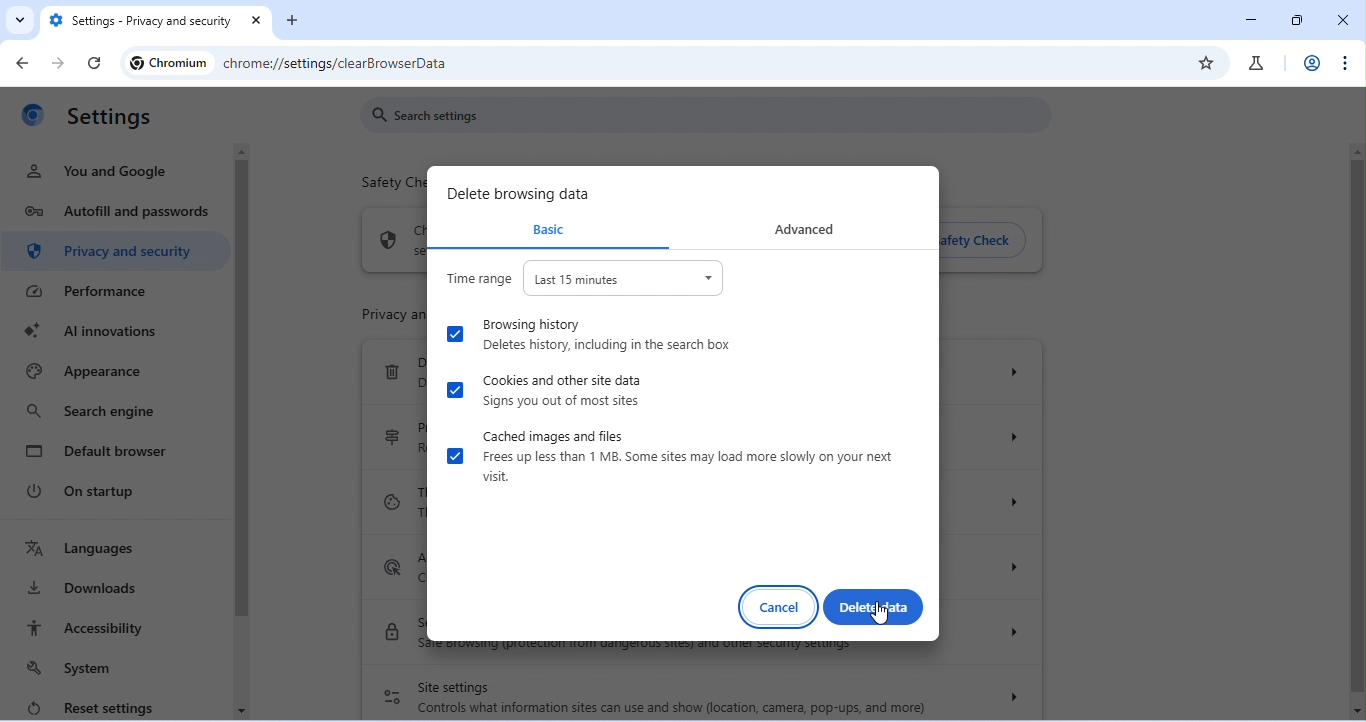  What do you see at coordinates (1014, 500) in the screenshot?
I see `drop down` at bounding box center [1014, 500].